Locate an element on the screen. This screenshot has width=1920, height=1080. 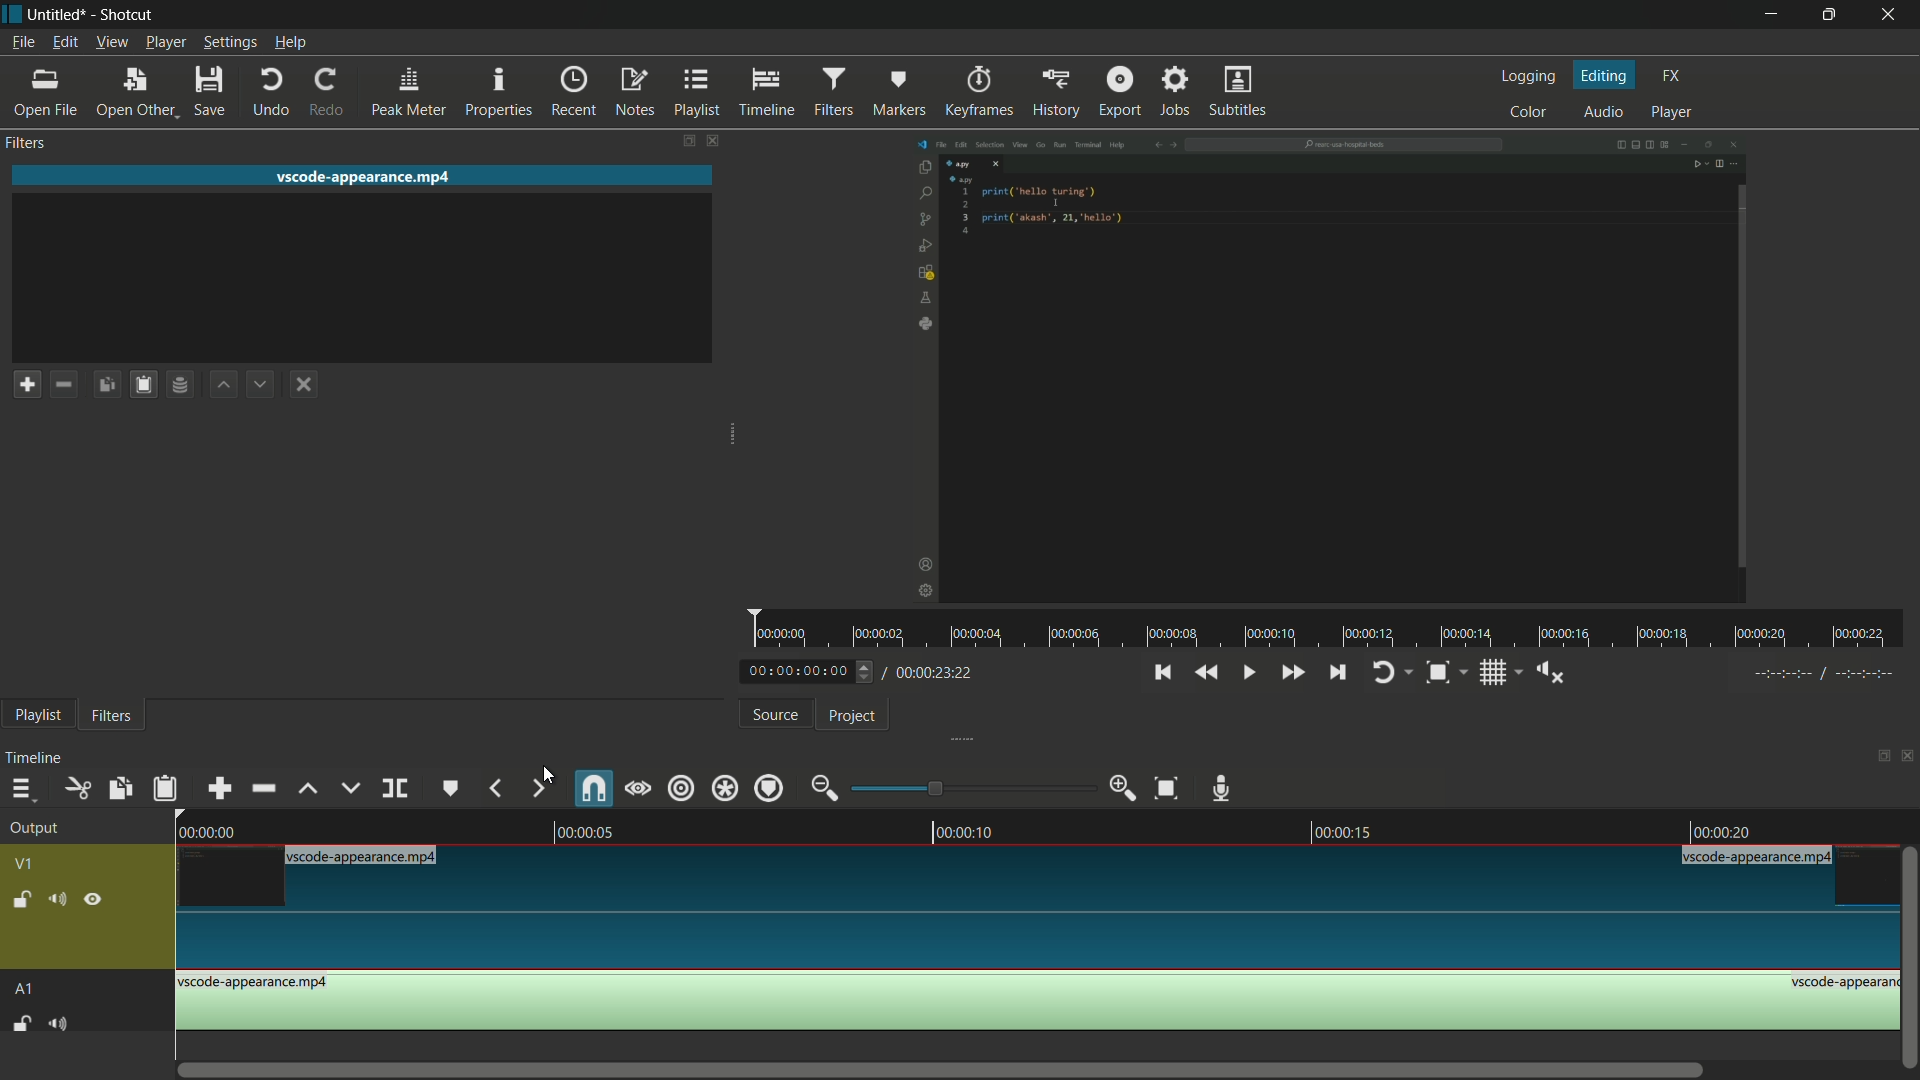
save filter set is located at coordinates (179, 386).